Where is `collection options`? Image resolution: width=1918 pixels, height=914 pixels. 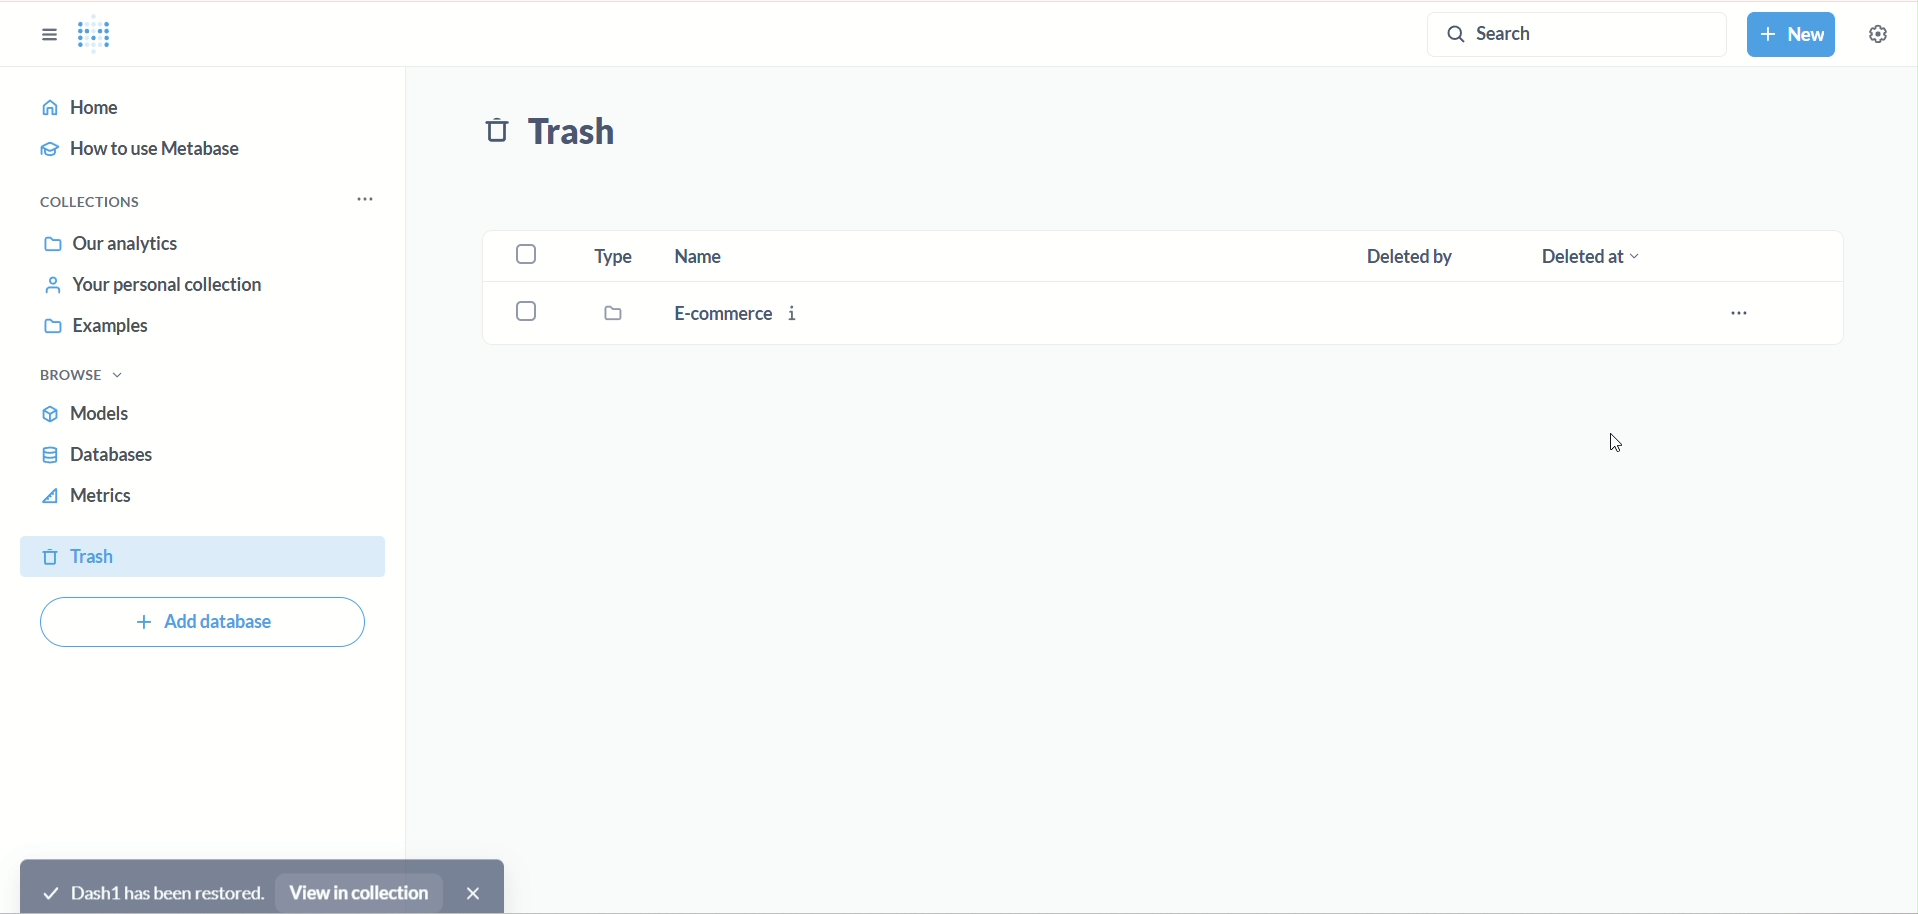
collection options is located at coordinates (373, 193).